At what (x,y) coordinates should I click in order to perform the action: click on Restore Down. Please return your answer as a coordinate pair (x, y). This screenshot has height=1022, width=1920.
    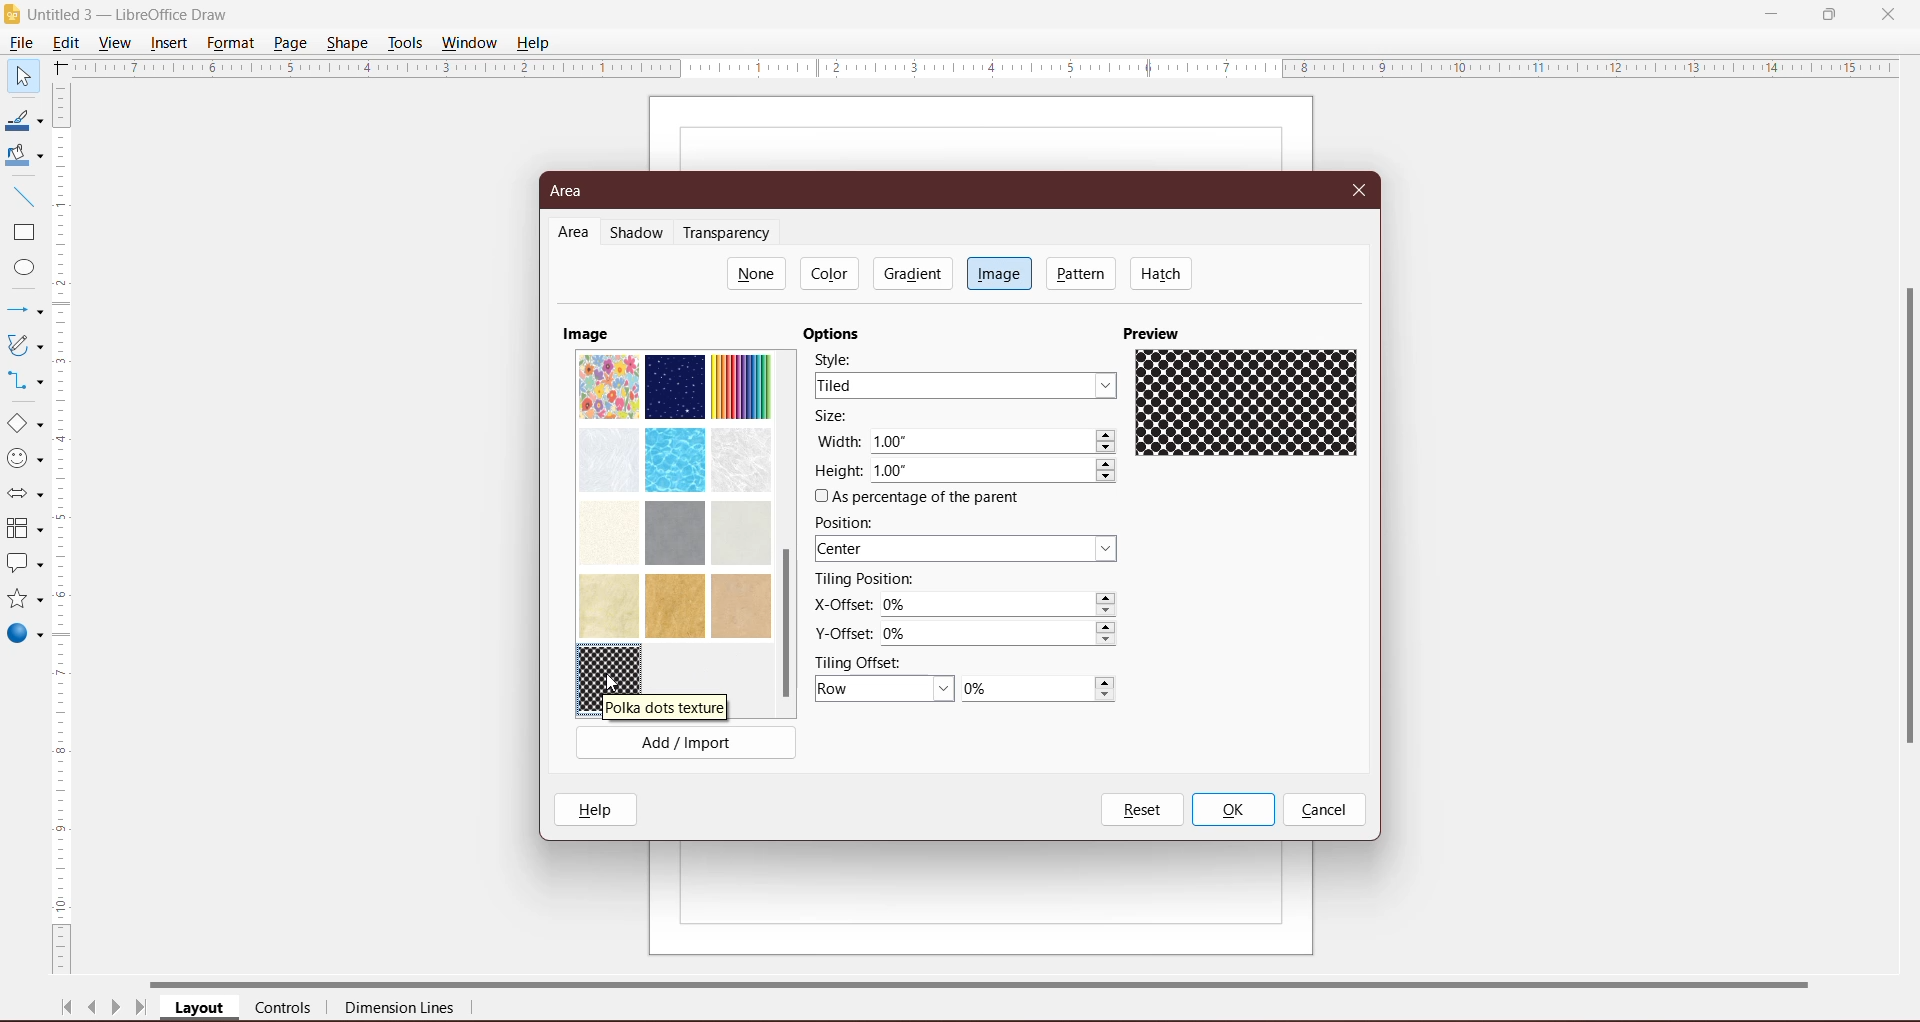
    Looking at the image, I should click on (1829, 13).